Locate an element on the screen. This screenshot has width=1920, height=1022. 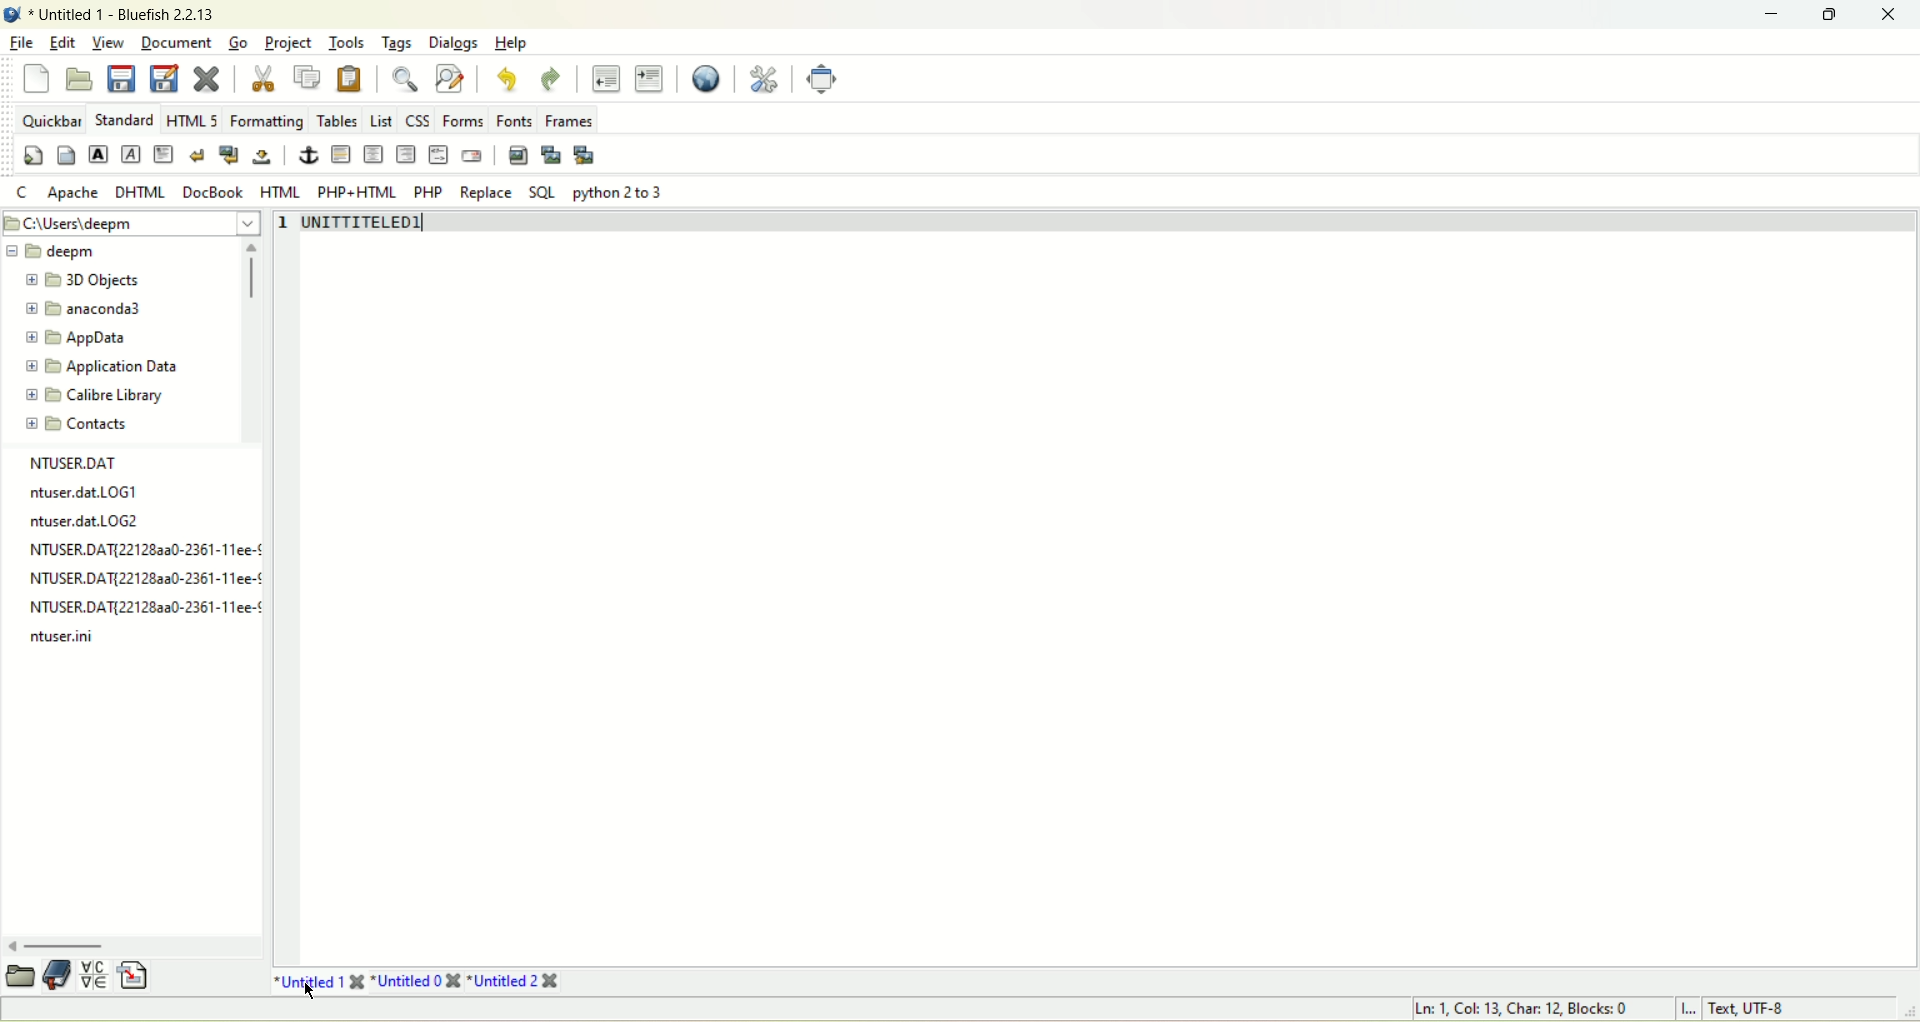
DocBook is located at coordinates (211, 191).